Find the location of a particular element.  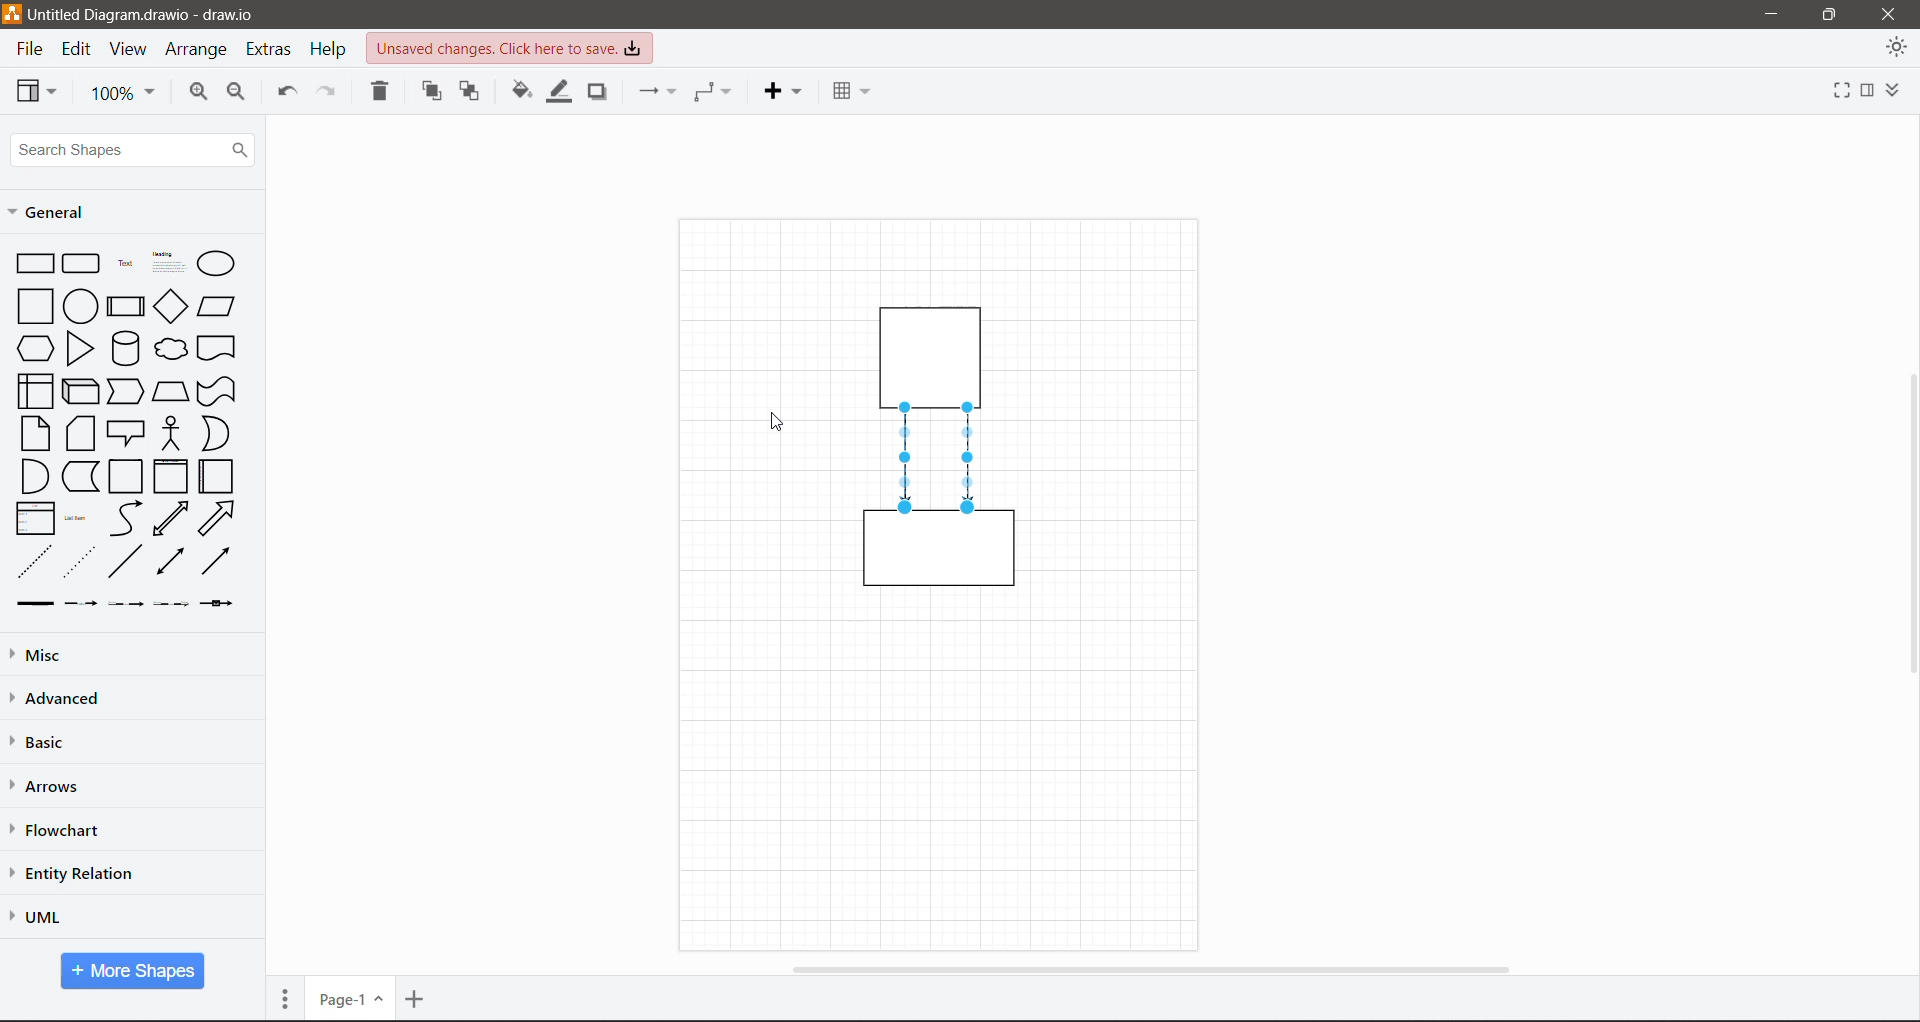

Horizontal Scroll Bar is located at coordinates (1148, 968).